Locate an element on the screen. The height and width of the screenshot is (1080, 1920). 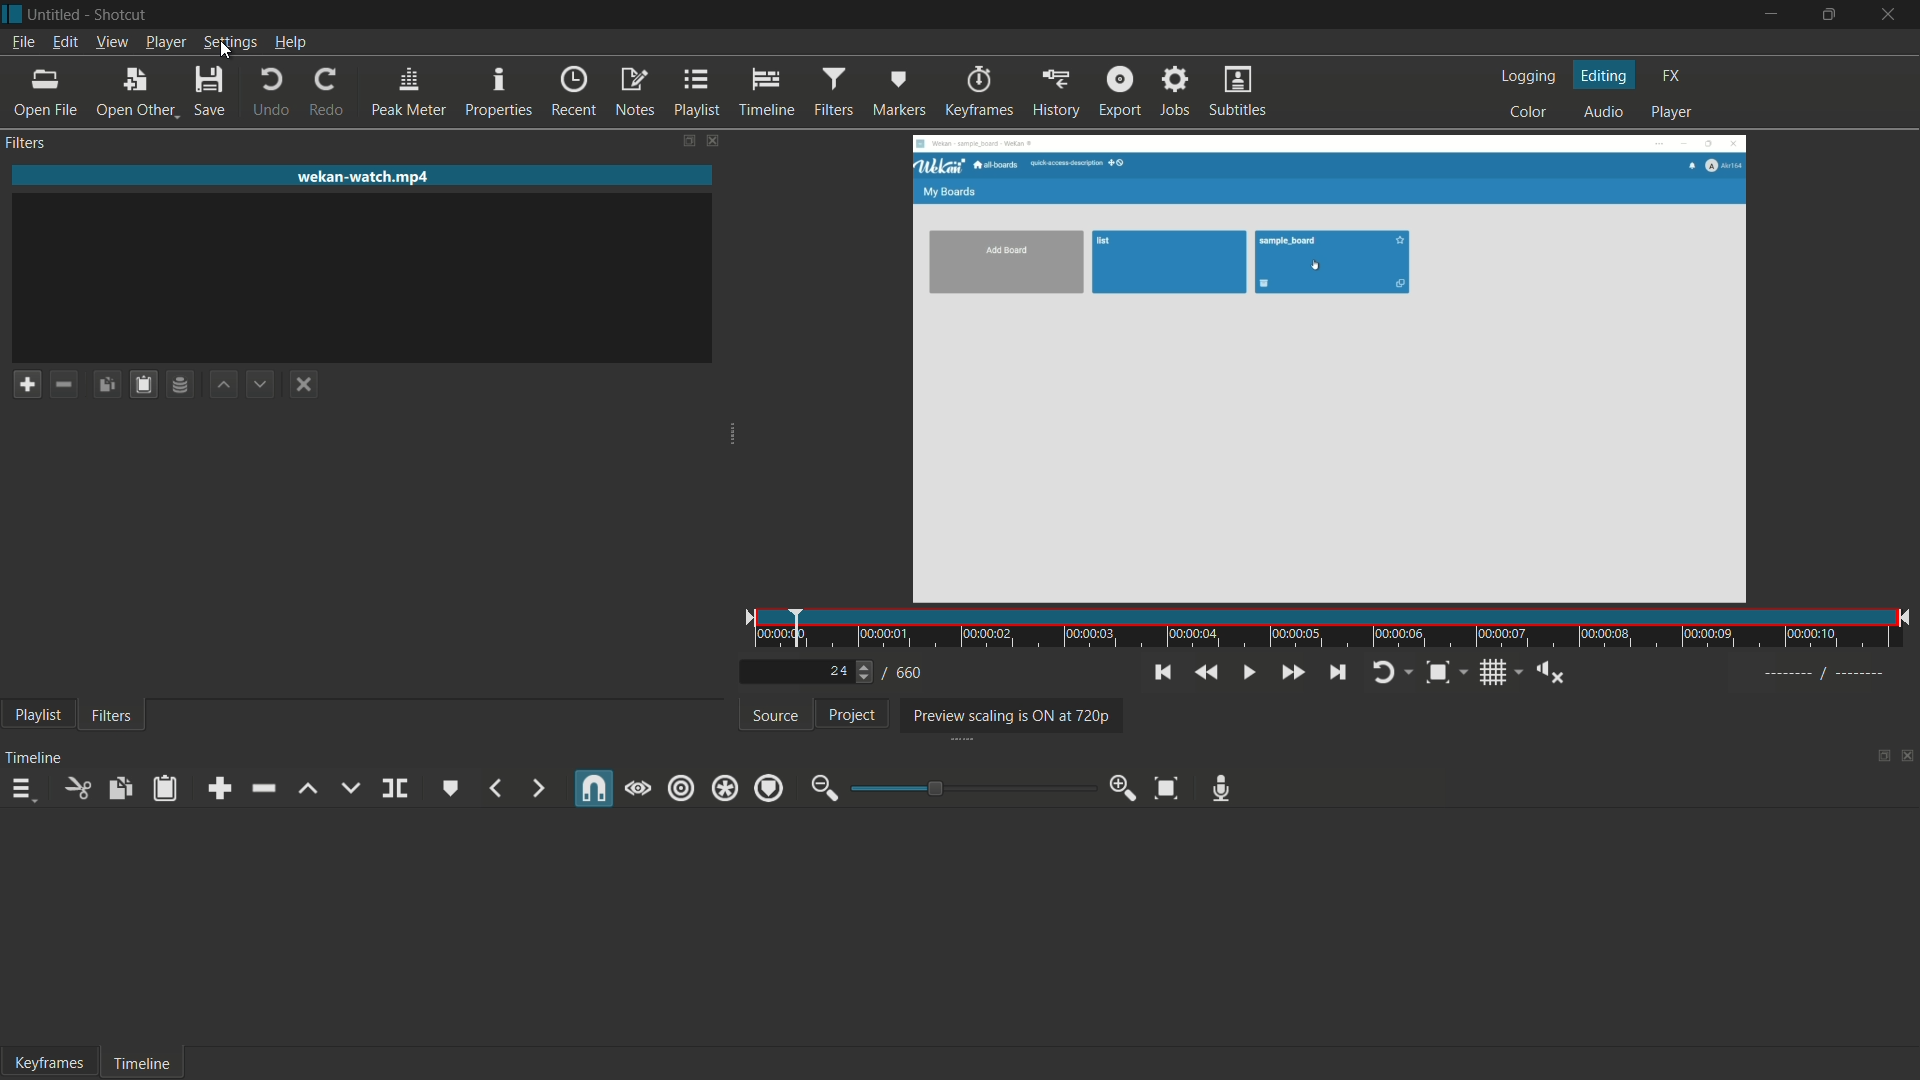
filters is located at coordinates (112, 717).